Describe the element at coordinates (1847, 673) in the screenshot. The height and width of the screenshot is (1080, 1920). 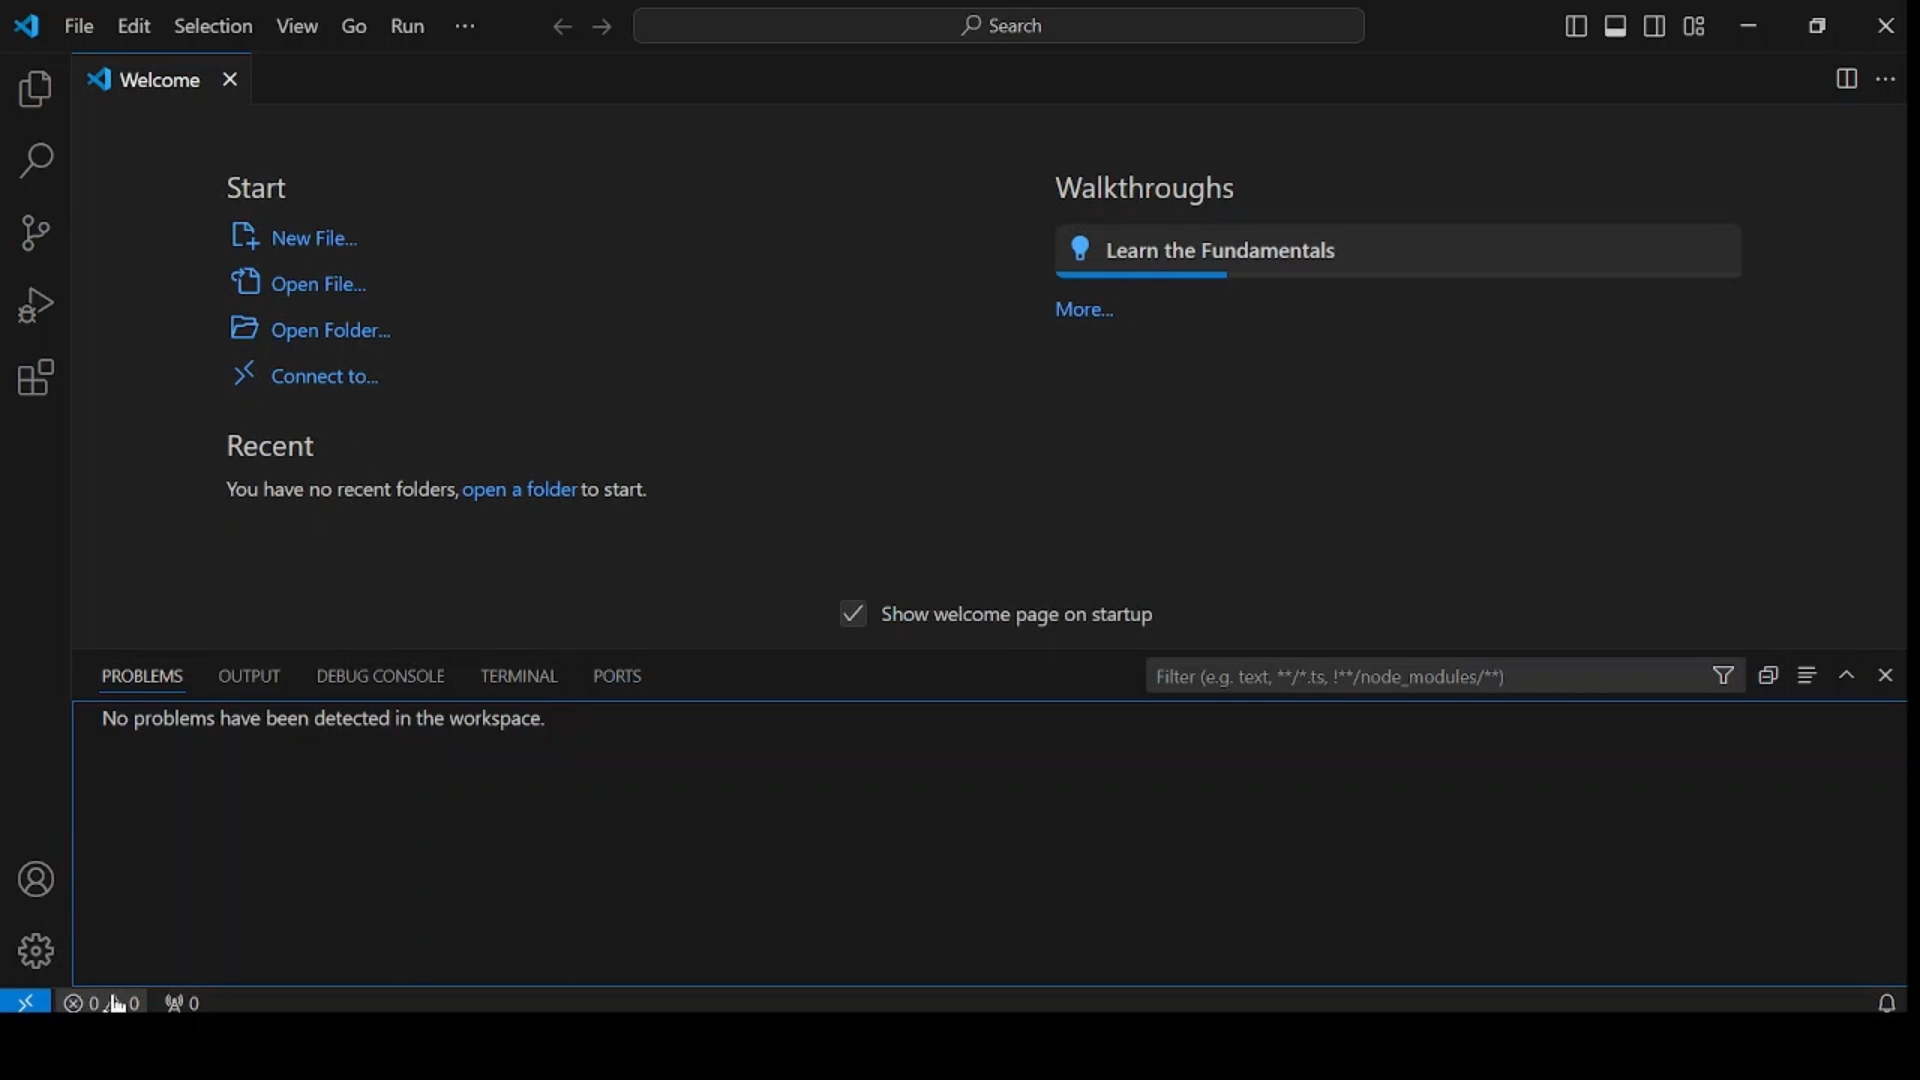
I see `maximize panel size` at that location.